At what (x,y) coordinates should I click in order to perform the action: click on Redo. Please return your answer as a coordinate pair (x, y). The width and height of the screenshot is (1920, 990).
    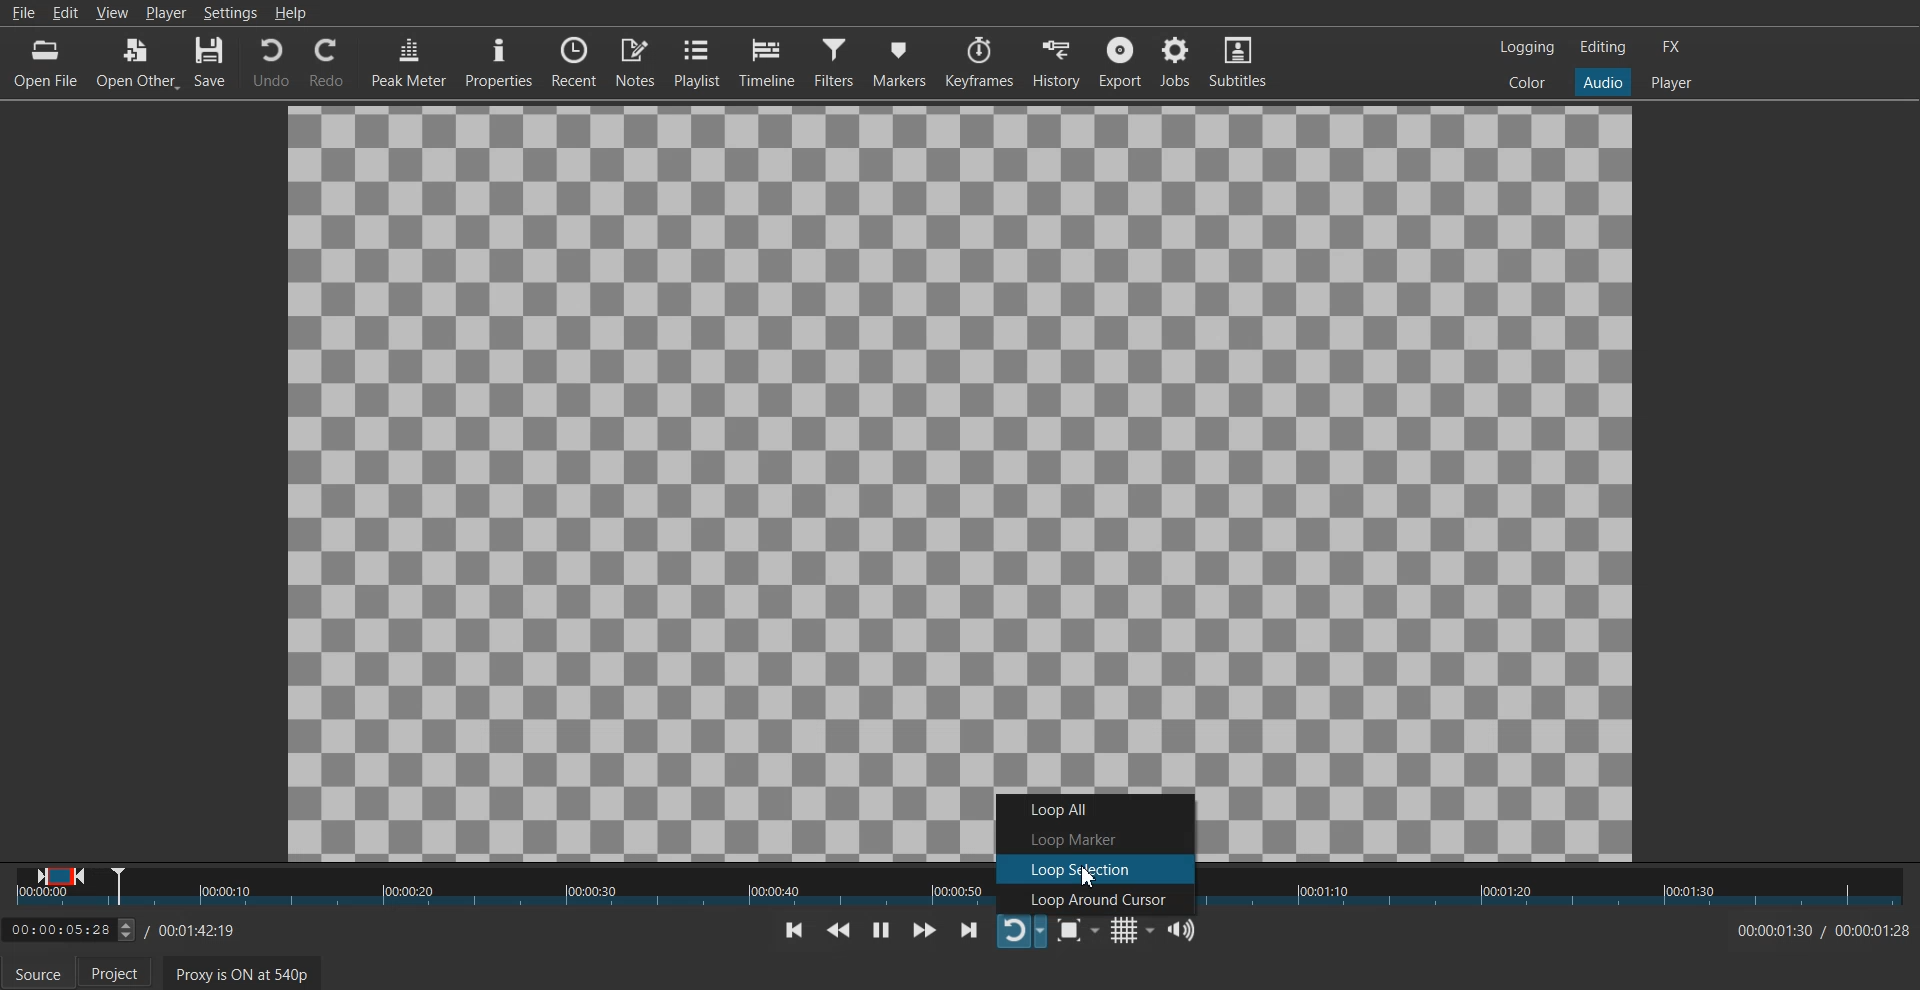
    Looking at the image, I should click on (327, 62).